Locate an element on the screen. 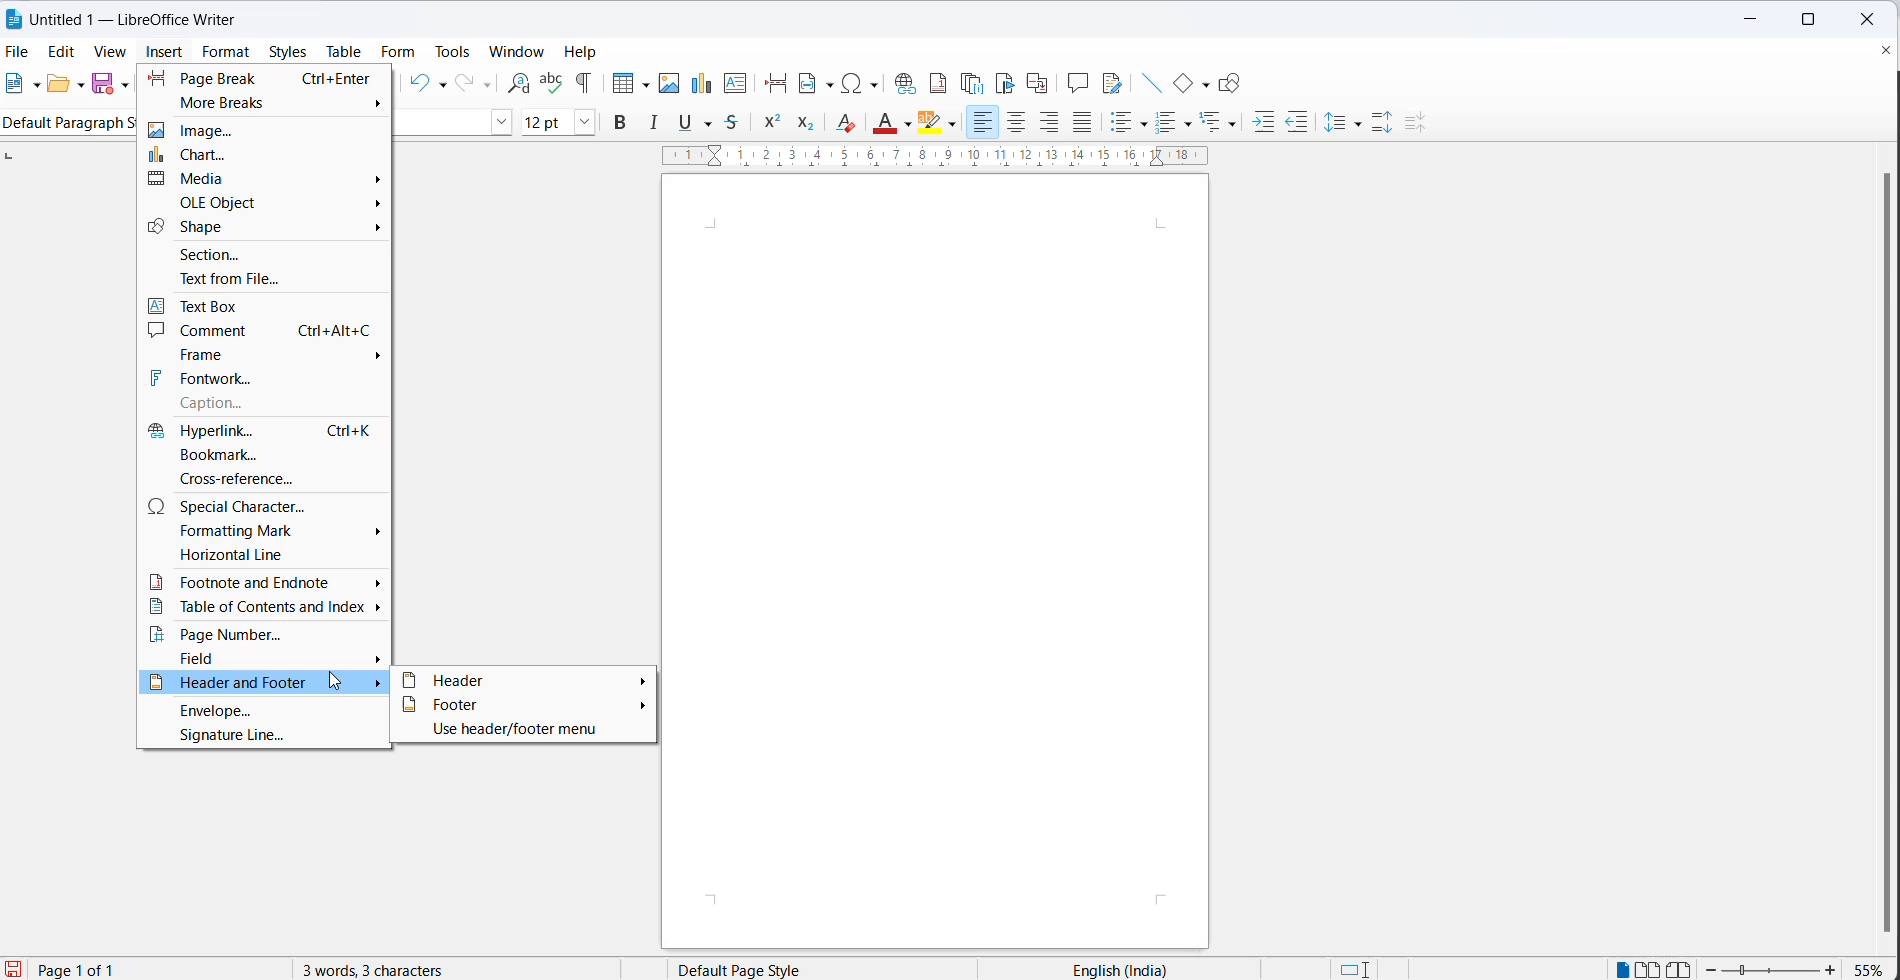 Image resolution: width=1900 pixels, height=980 pixels. decrease indent is located at coordinates (1300, 123).